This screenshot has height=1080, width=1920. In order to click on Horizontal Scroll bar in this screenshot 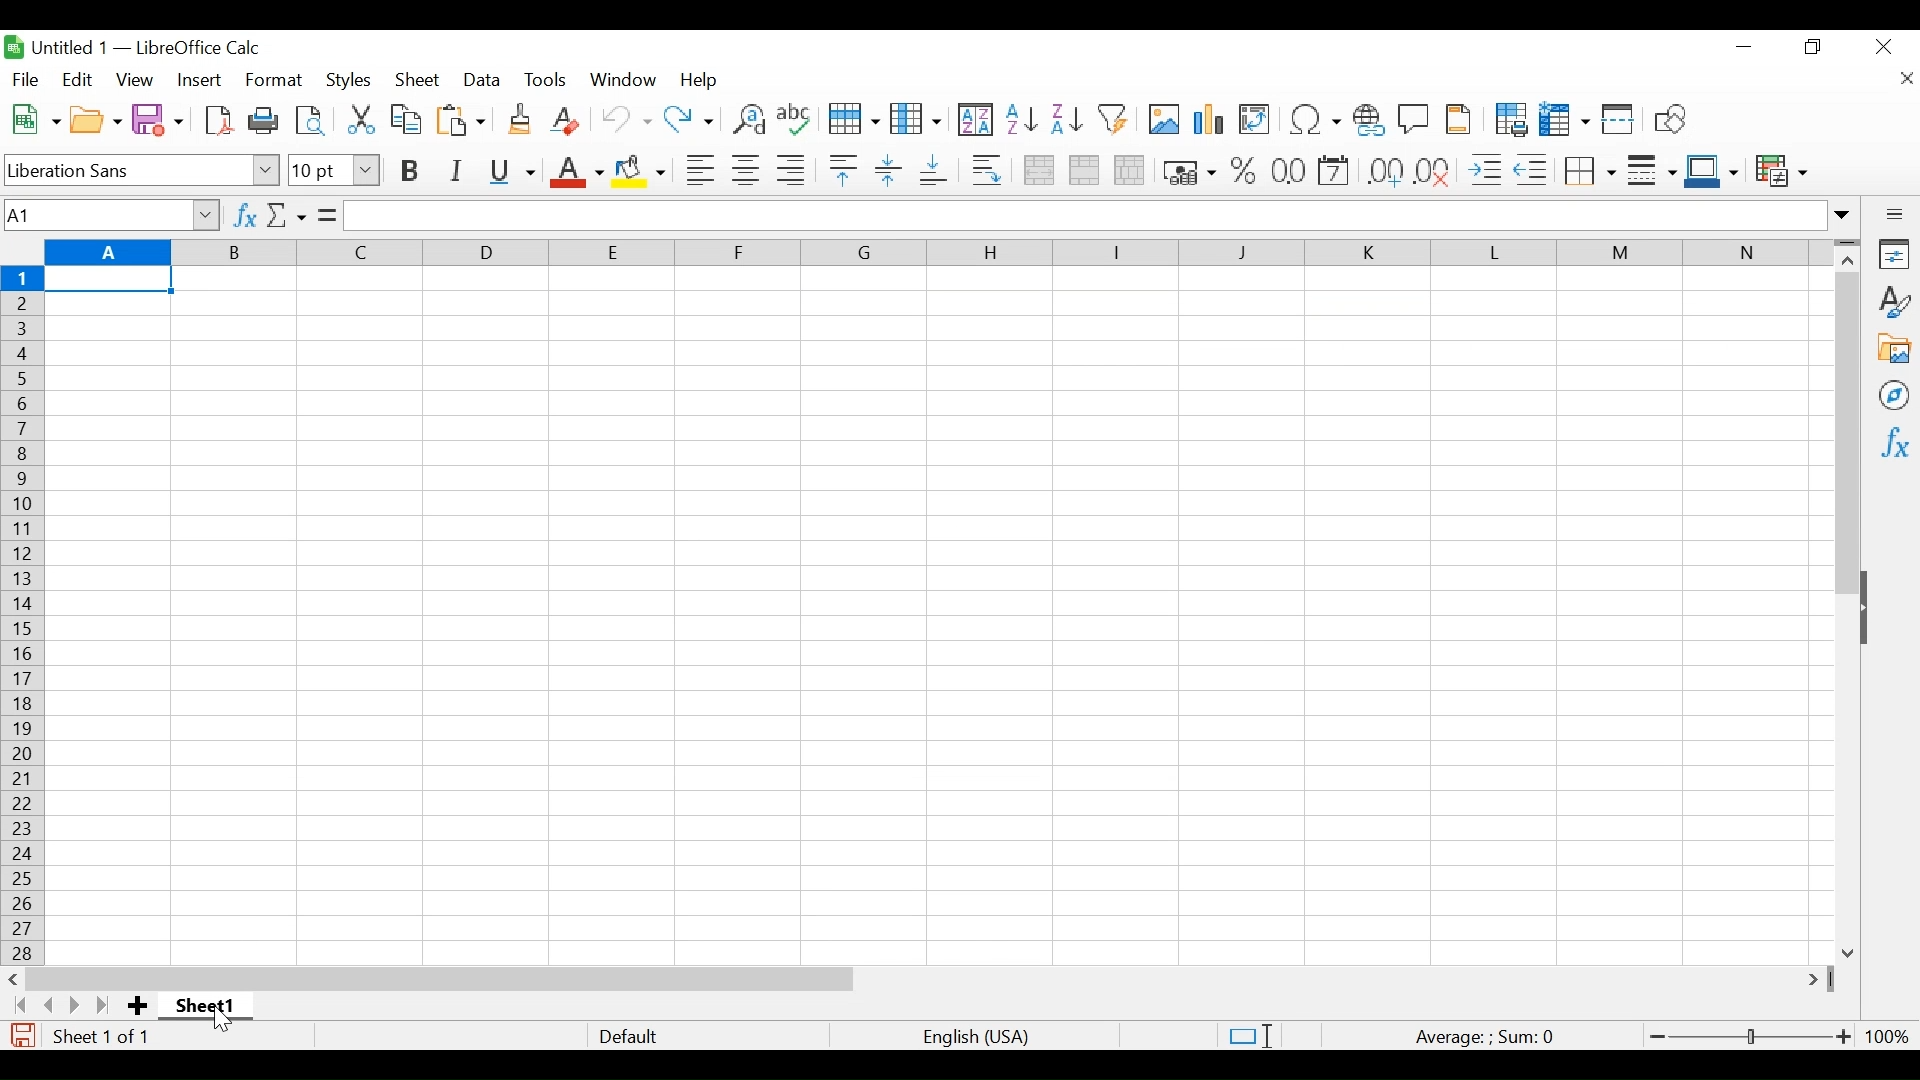, I will do `click(441, 978)`.